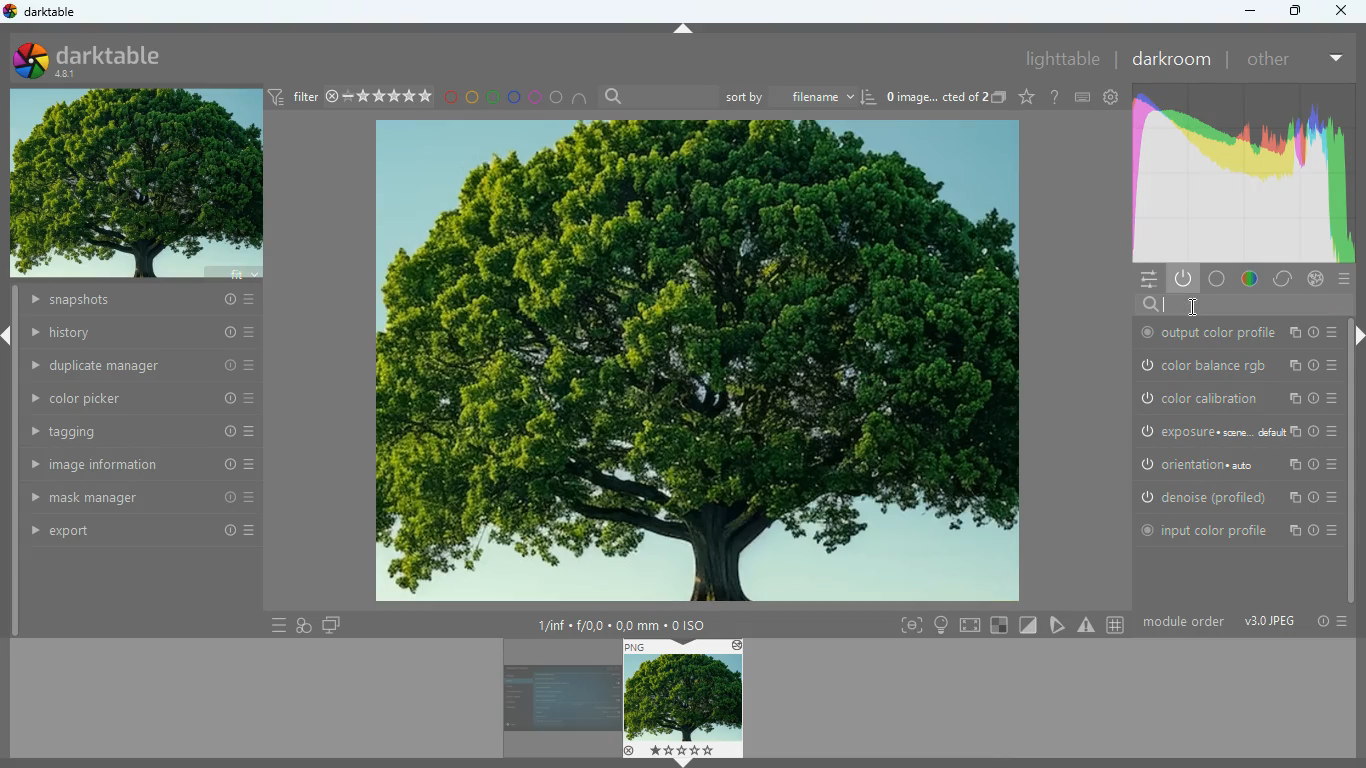 This screenshot has height=768, width=1366. I want to click on image details, so click(621, 621).